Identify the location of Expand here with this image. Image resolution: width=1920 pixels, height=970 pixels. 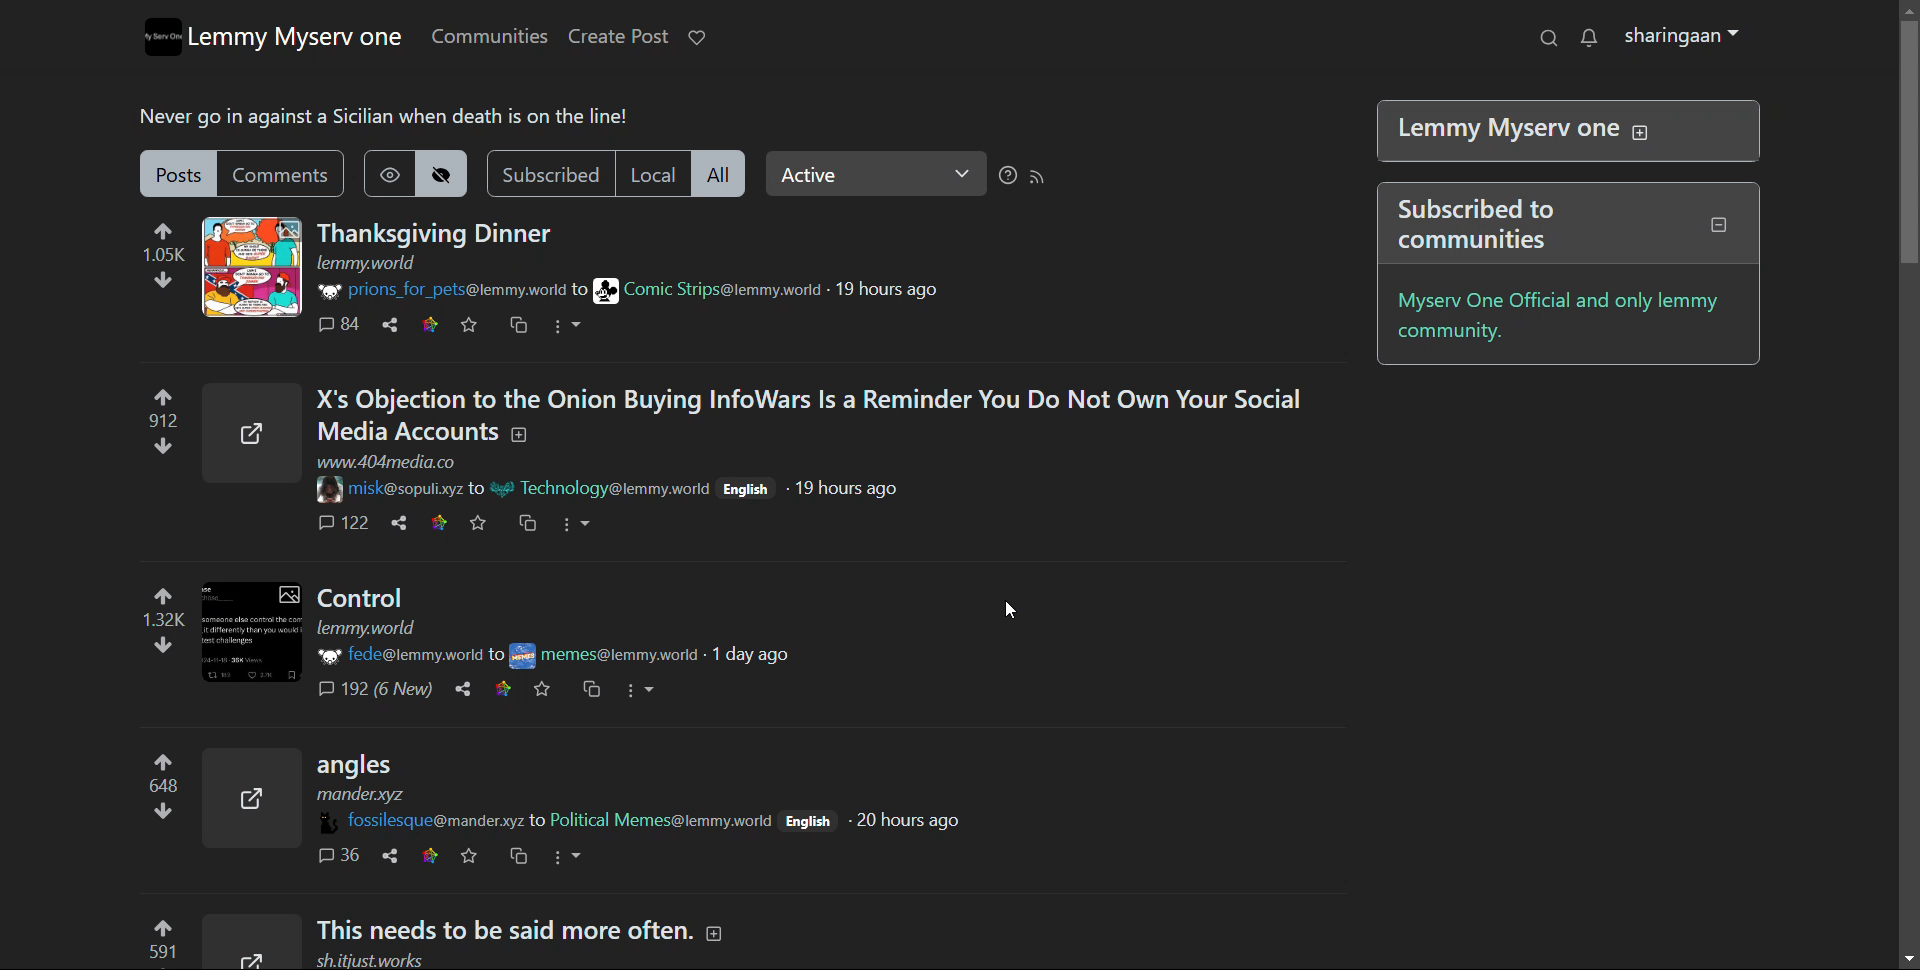
(252, 634).